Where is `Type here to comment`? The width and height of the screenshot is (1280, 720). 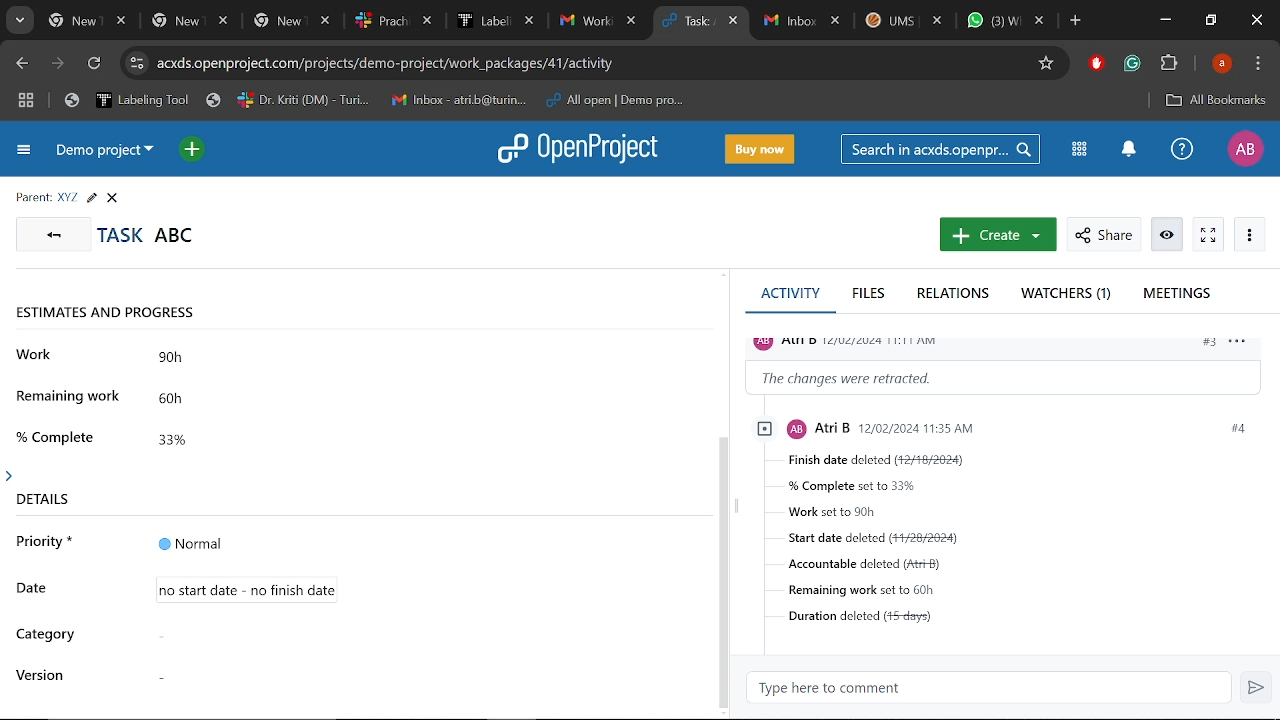 Type here to comment is located at coordinates (990, 688).